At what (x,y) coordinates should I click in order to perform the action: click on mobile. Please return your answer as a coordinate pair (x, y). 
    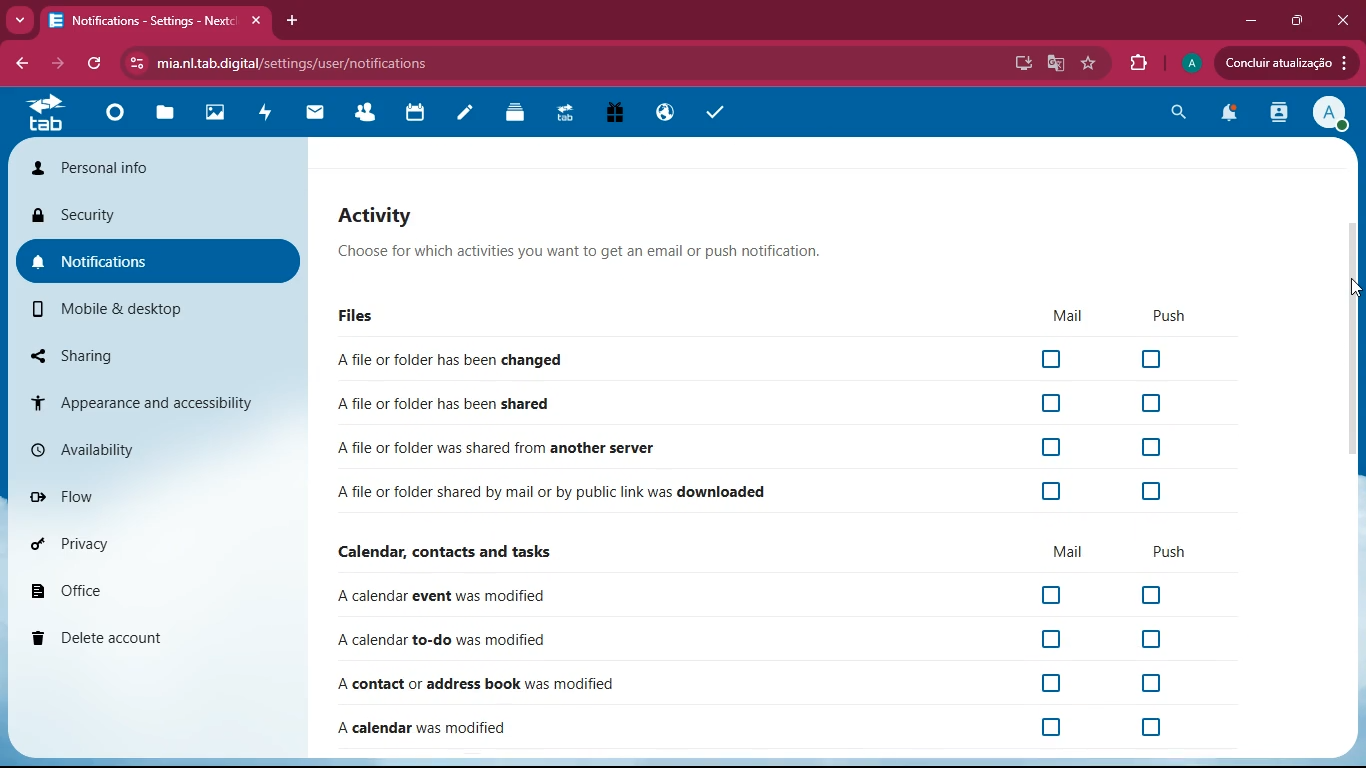
    Looking at the image, I should click on (142, 311).